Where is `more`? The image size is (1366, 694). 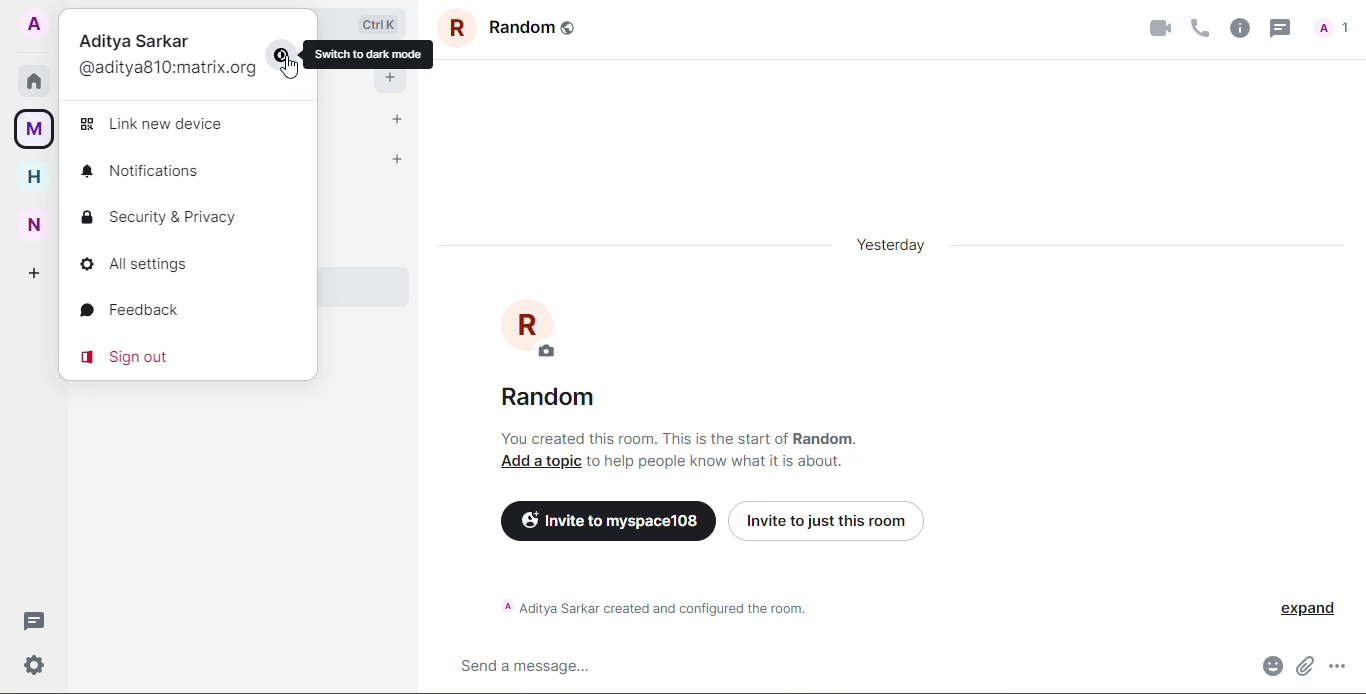
more is located at coordinates (1337, 666).